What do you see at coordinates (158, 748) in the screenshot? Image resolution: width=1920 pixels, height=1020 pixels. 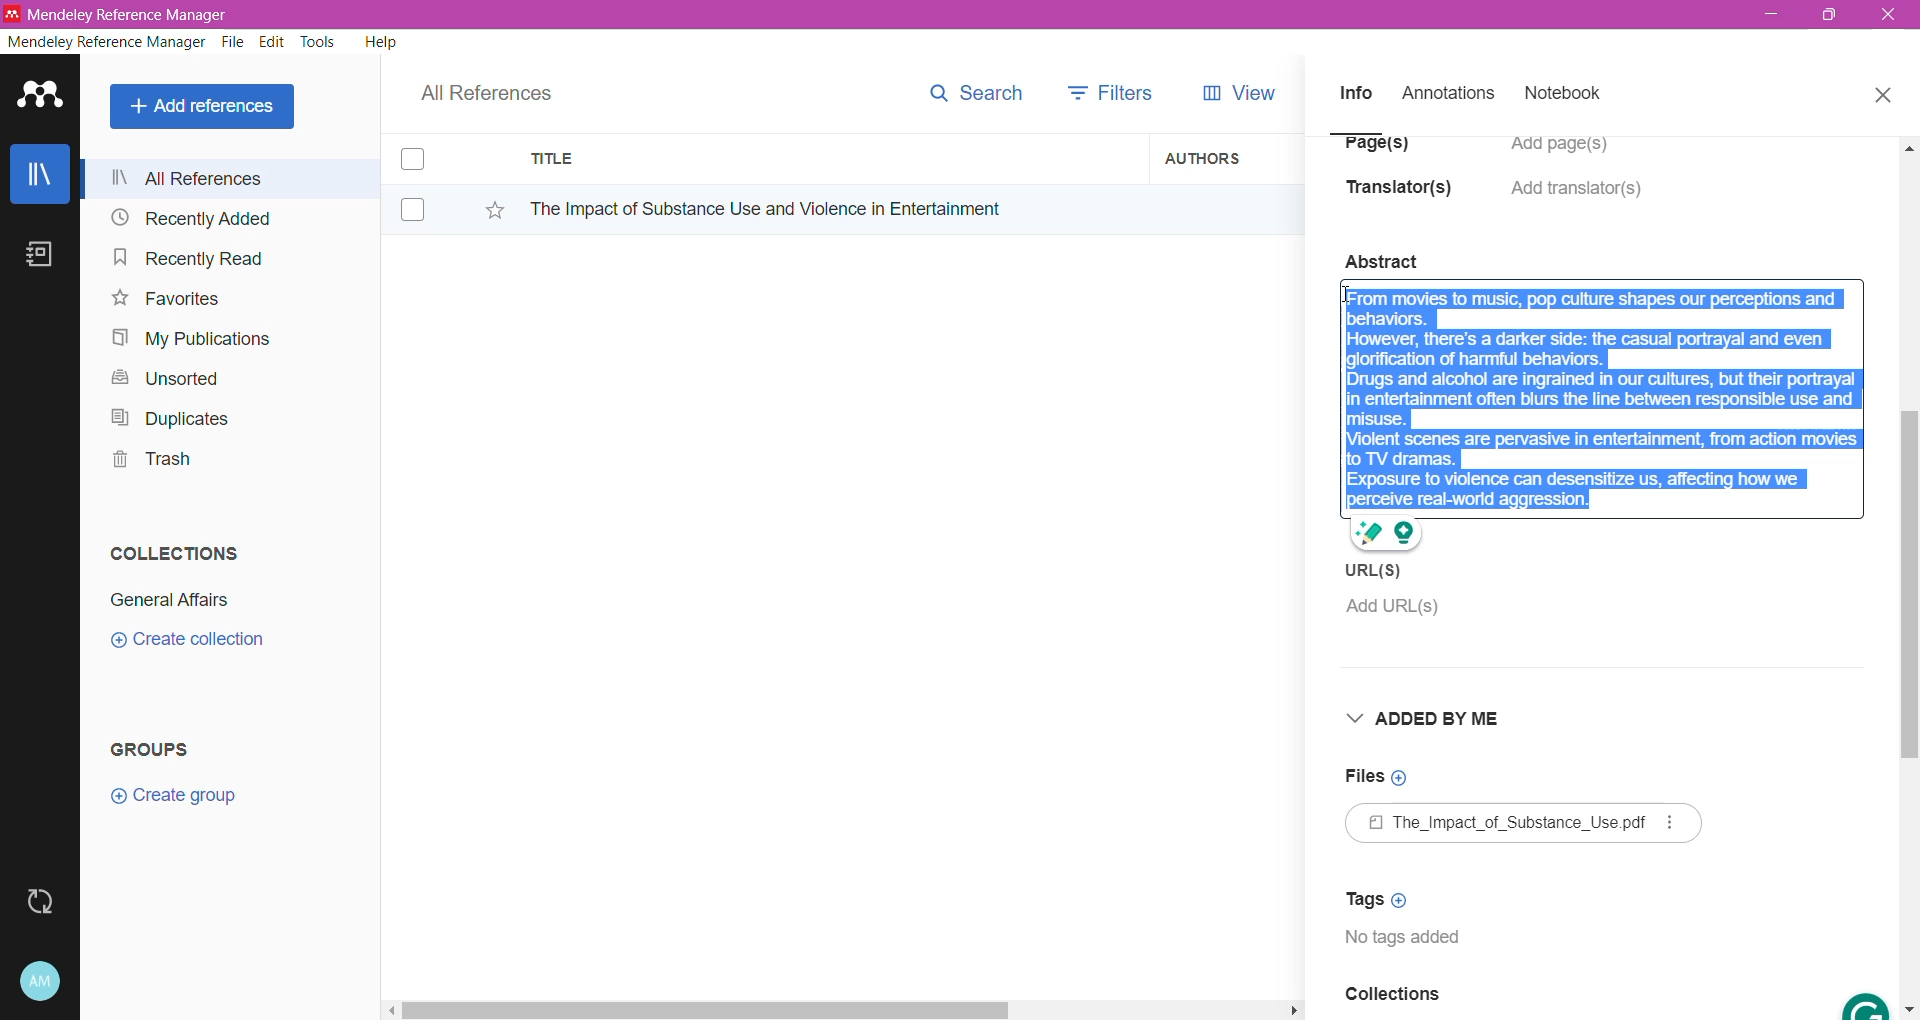 I see `Groups` at bounding box center [158, 748].